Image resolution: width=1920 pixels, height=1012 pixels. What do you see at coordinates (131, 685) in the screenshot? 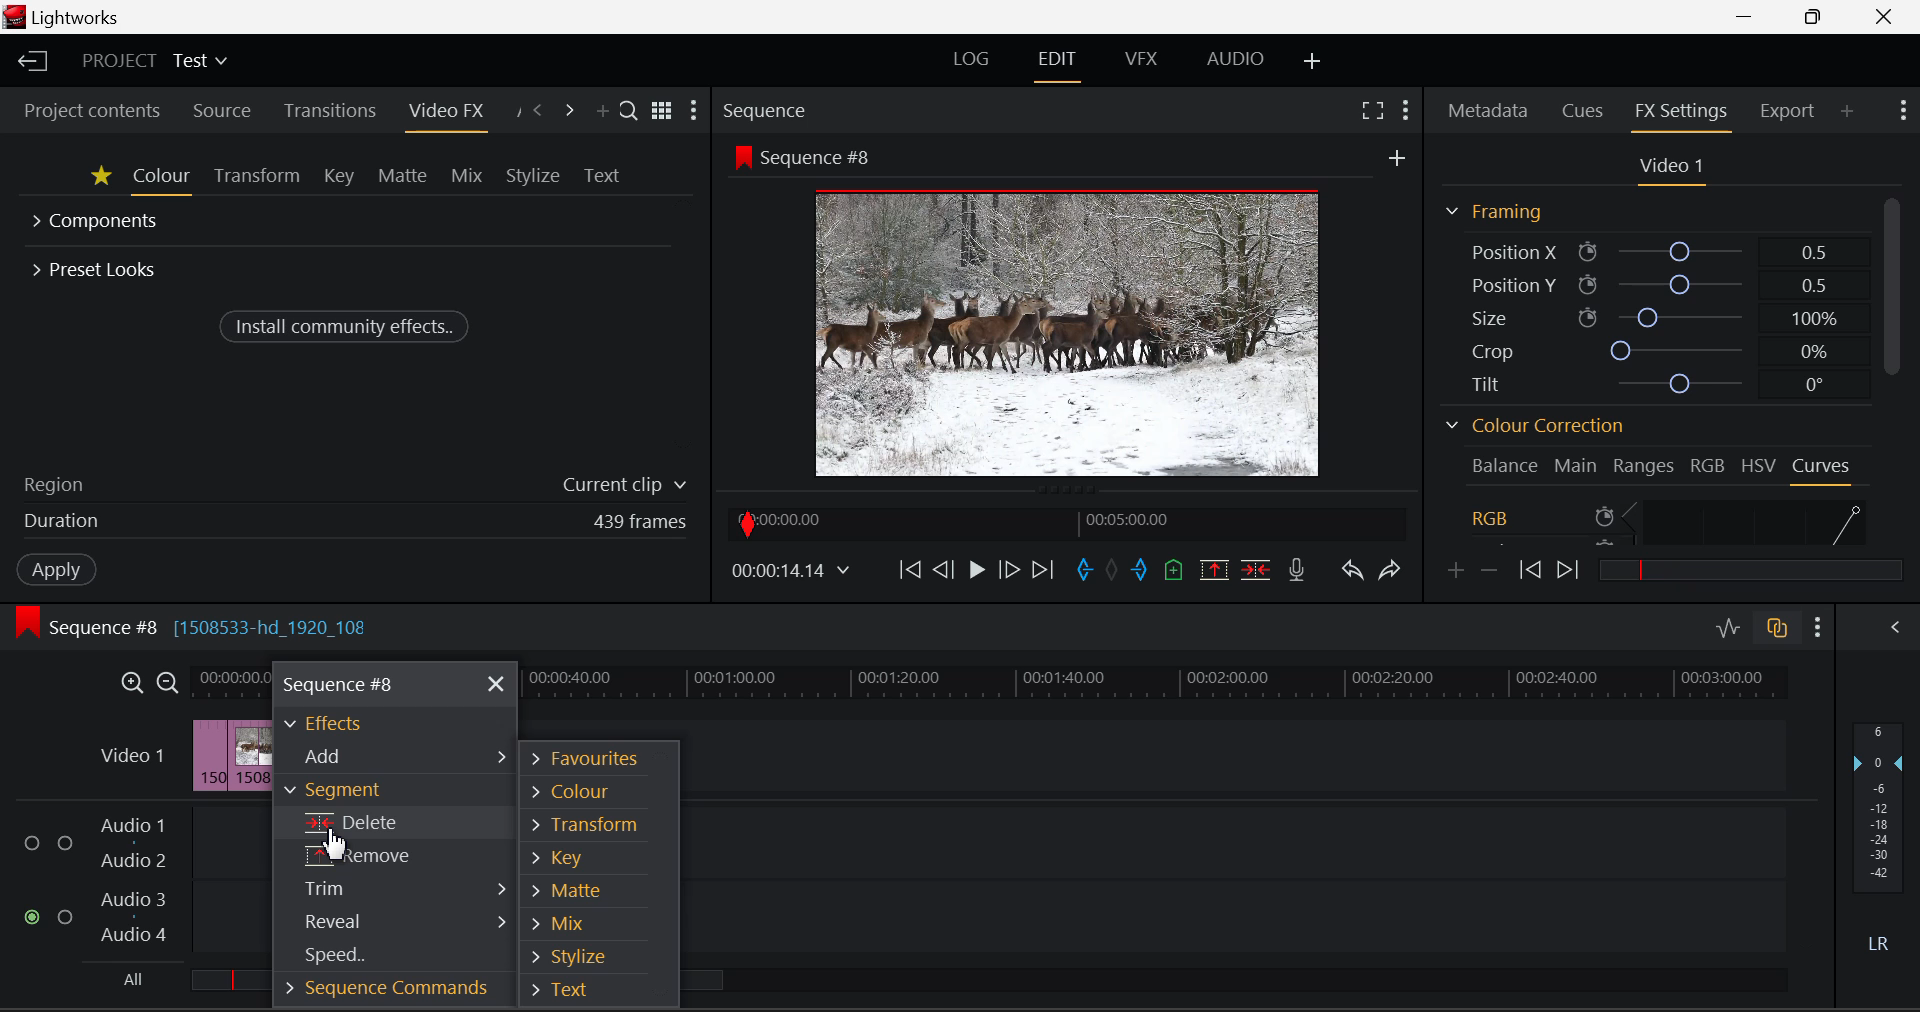
I see `Timeline Zoom In` at bounding box center [131, 685].